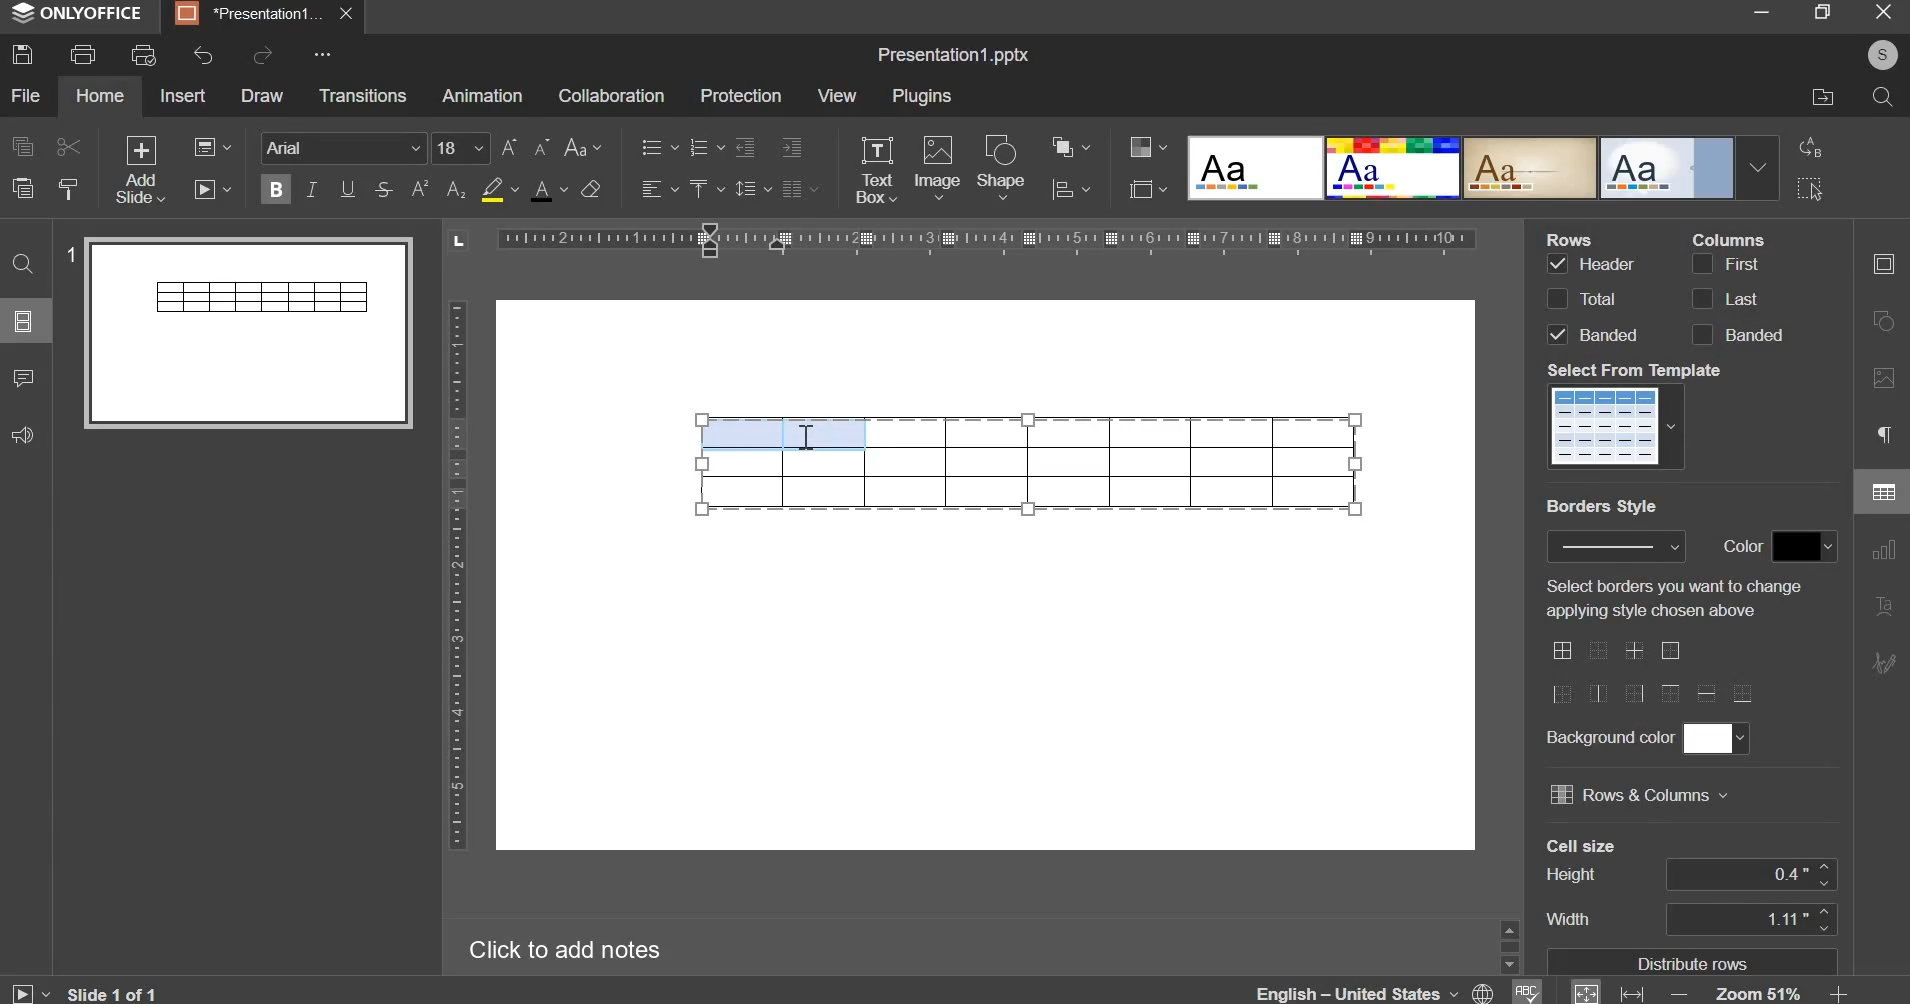  I want to click on print preview, so click(143, 57).